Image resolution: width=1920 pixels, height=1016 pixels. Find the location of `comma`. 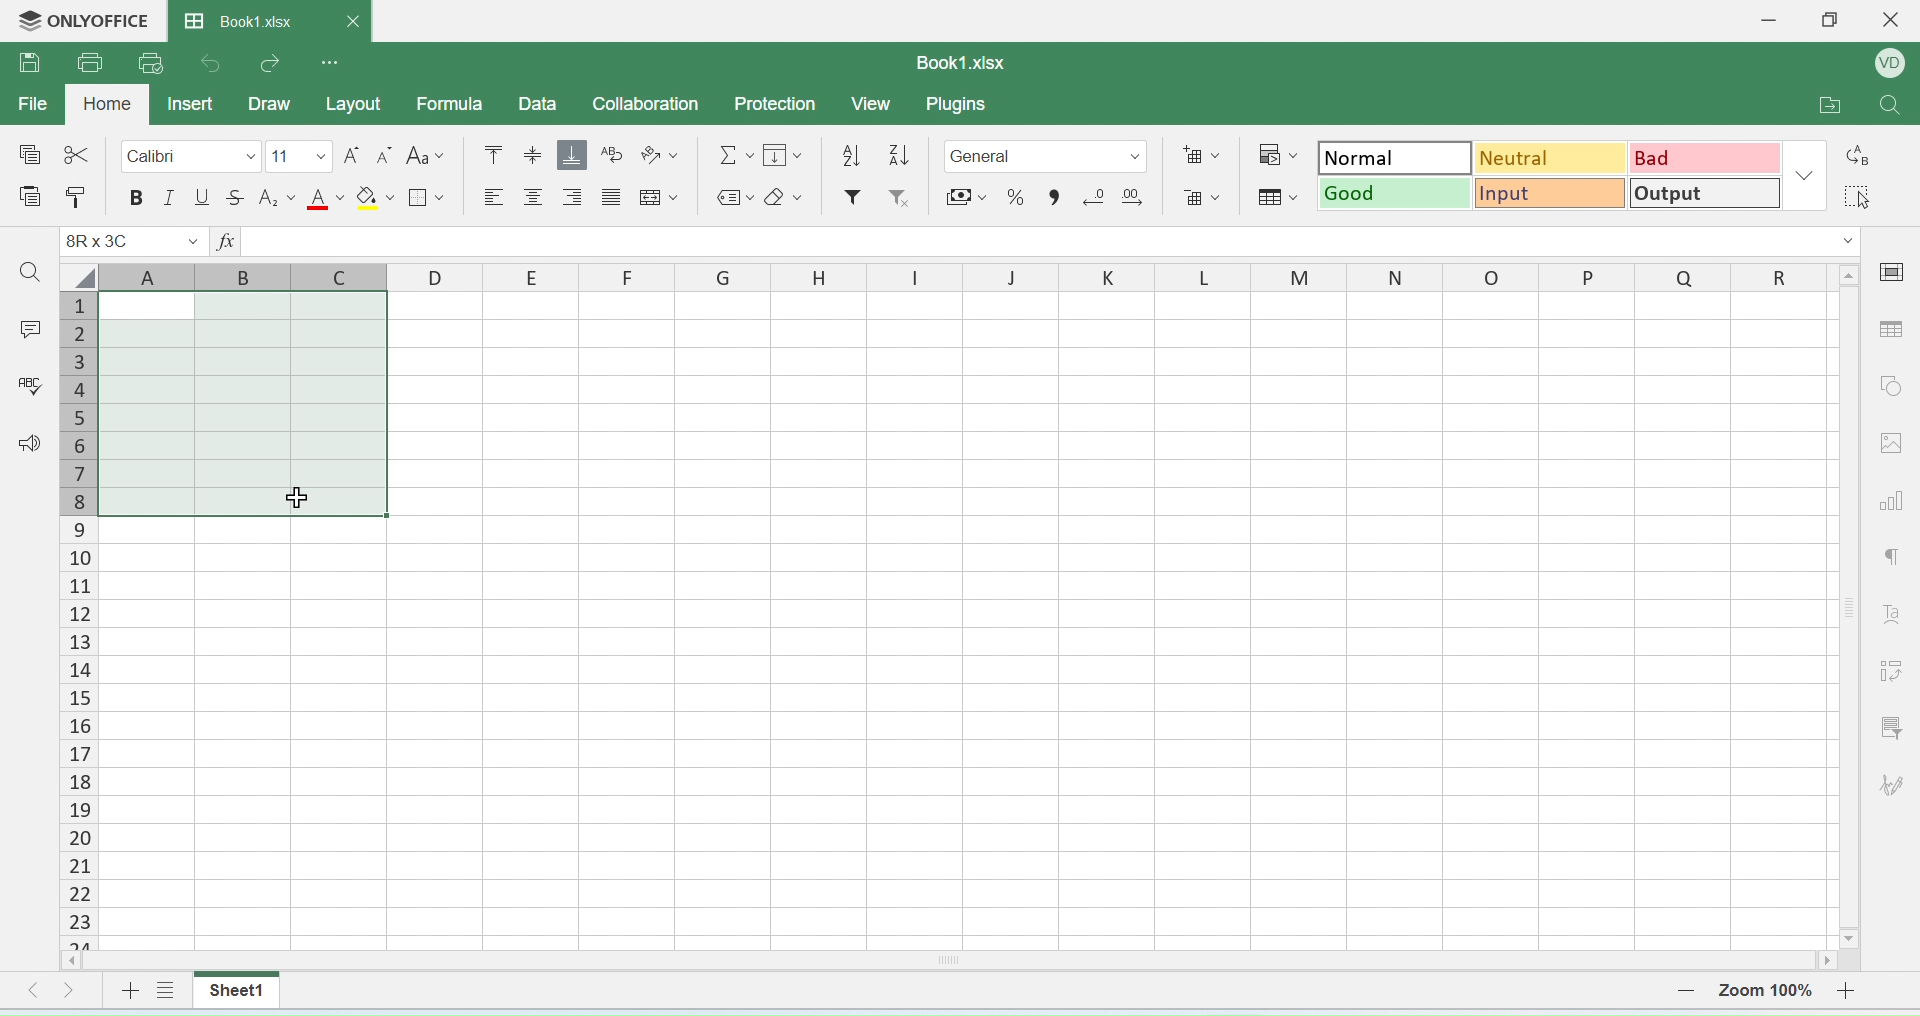

comma is located at coordinates (1063, 197).